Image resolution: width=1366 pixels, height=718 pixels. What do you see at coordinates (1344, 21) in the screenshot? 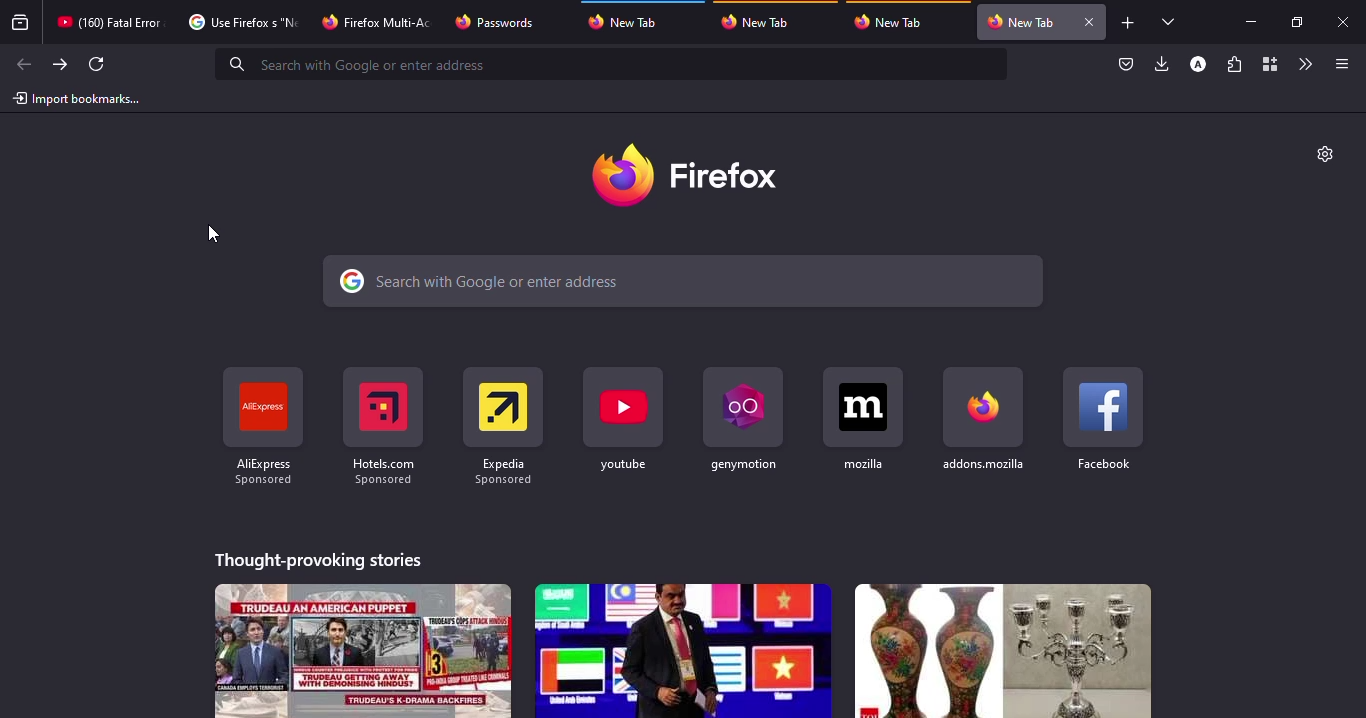
I see `close` at bounding box center [1344, 21].